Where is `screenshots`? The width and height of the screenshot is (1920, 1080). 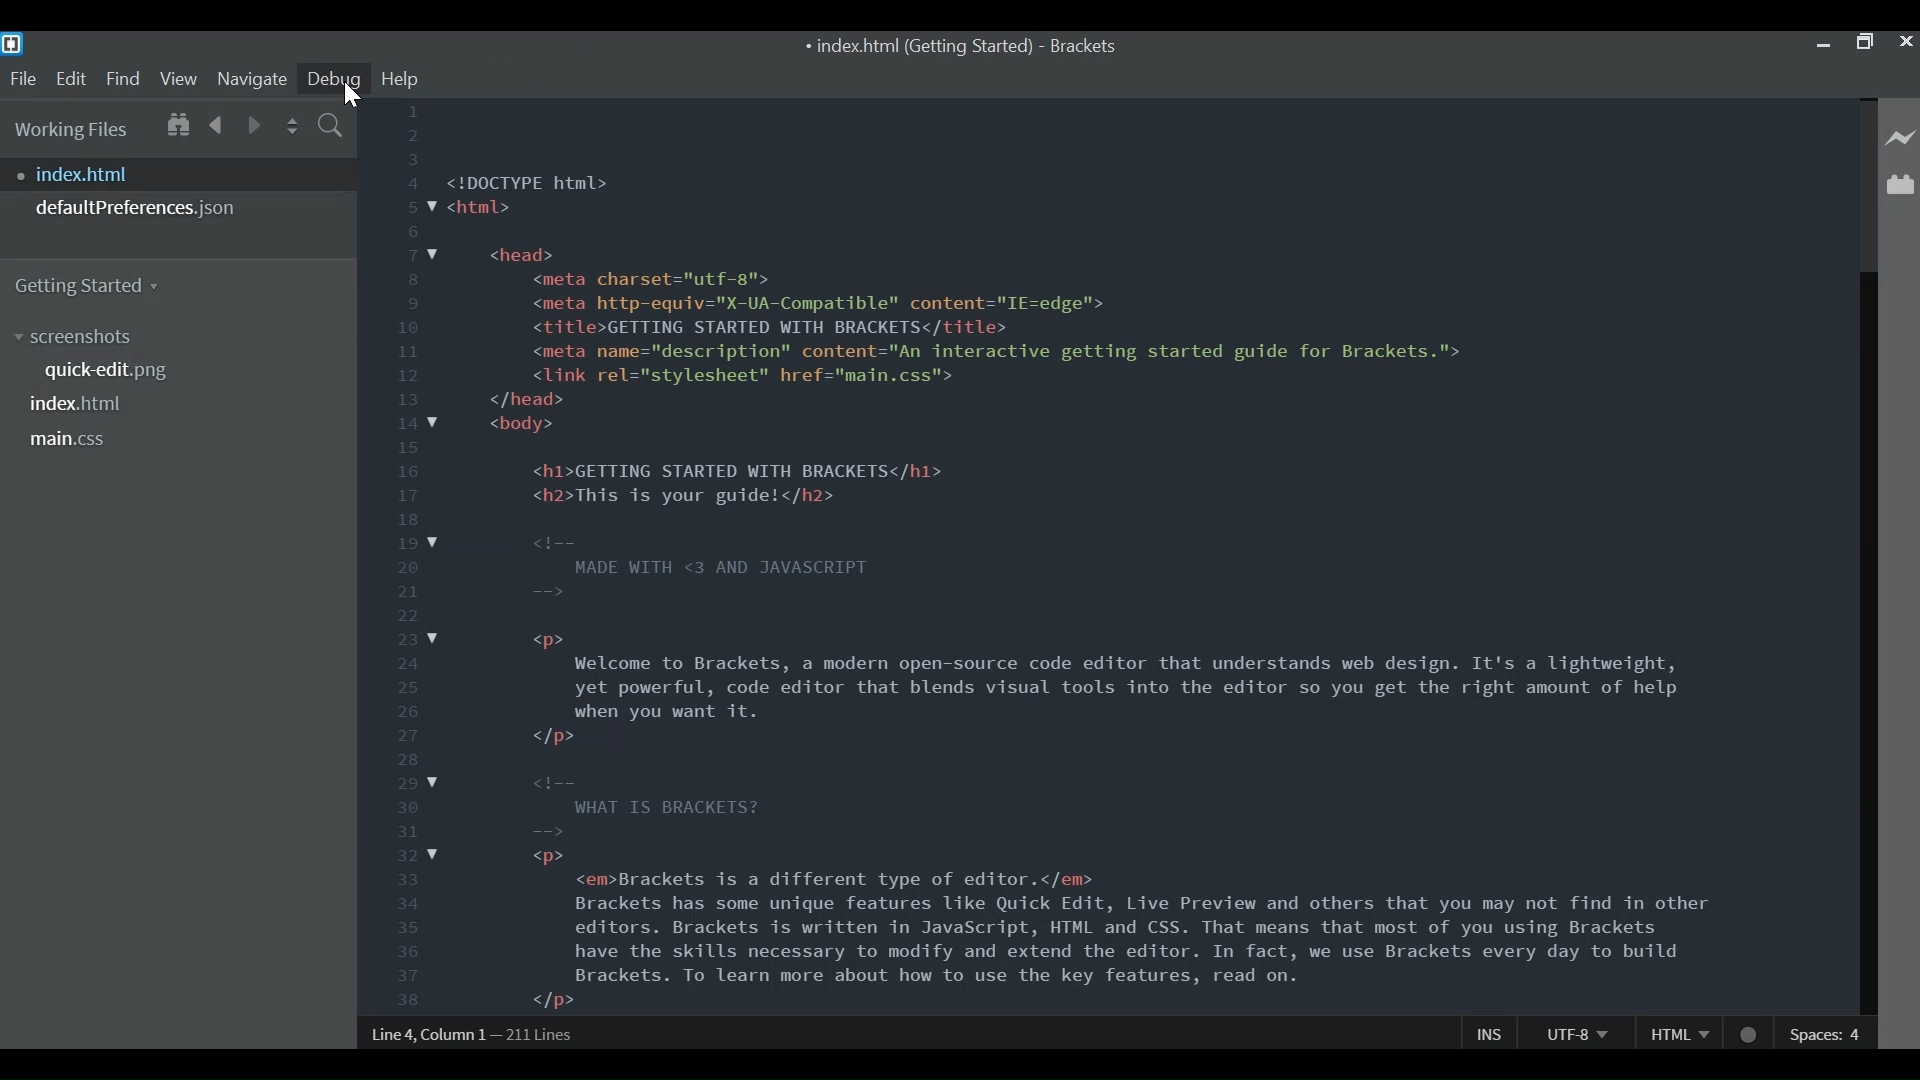
screenshots is located at coordinates (79, 337).